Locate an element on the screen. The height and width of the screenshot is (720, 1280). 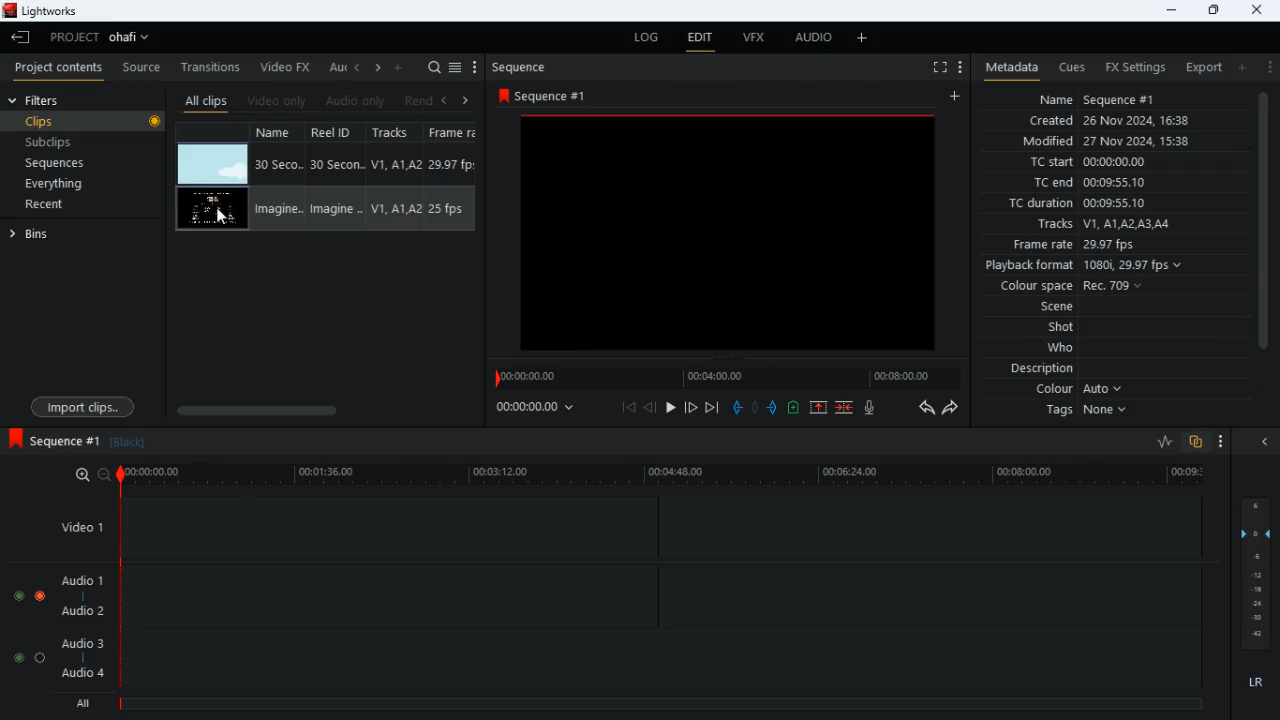
lightworks is located at coordinates (52, 10).